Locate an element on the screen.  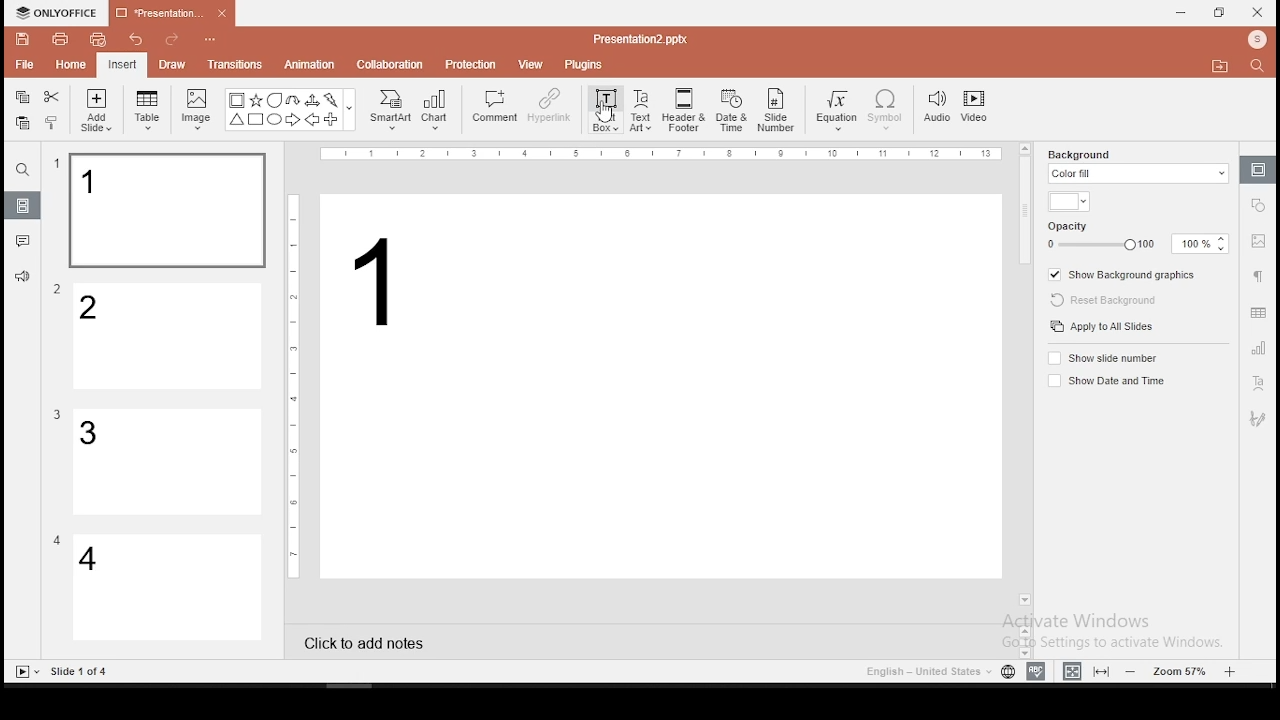
protection is located at coordinates (471, 63).